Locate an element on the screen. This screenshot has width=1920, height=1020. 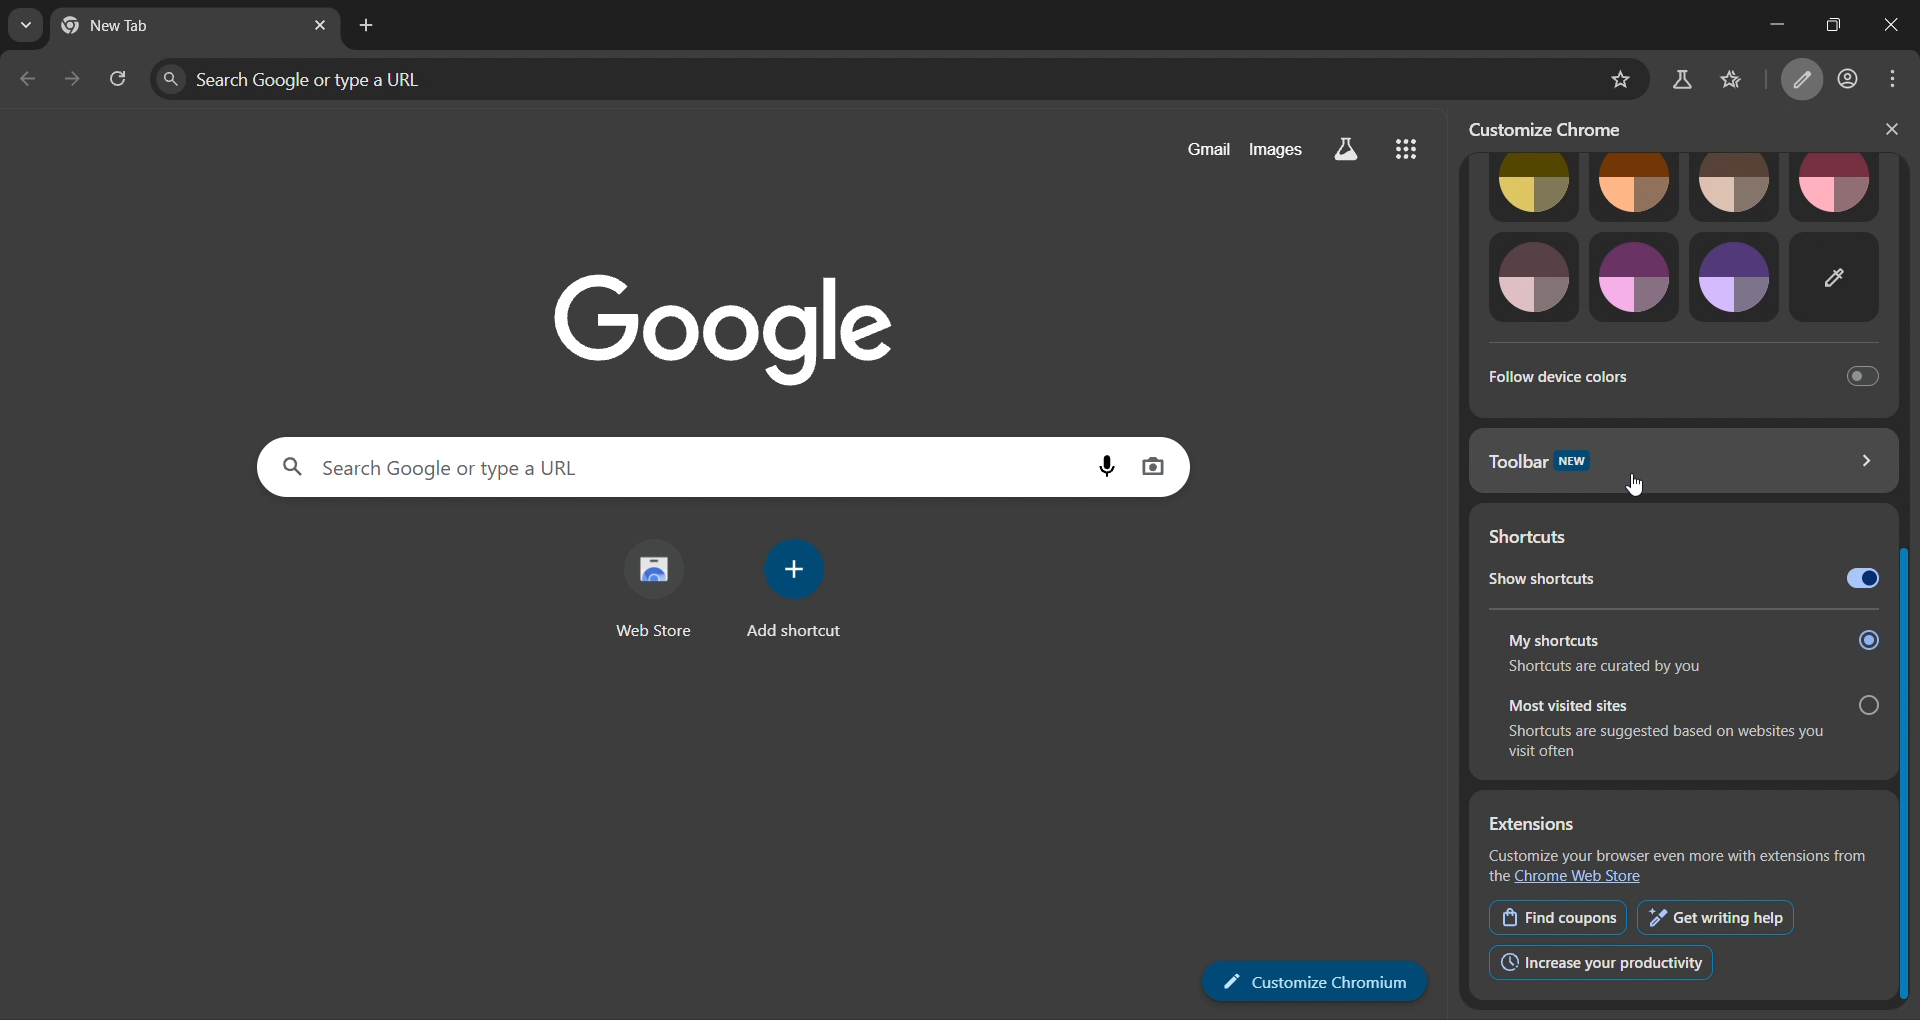
image is located at coordinates (1736, 186).